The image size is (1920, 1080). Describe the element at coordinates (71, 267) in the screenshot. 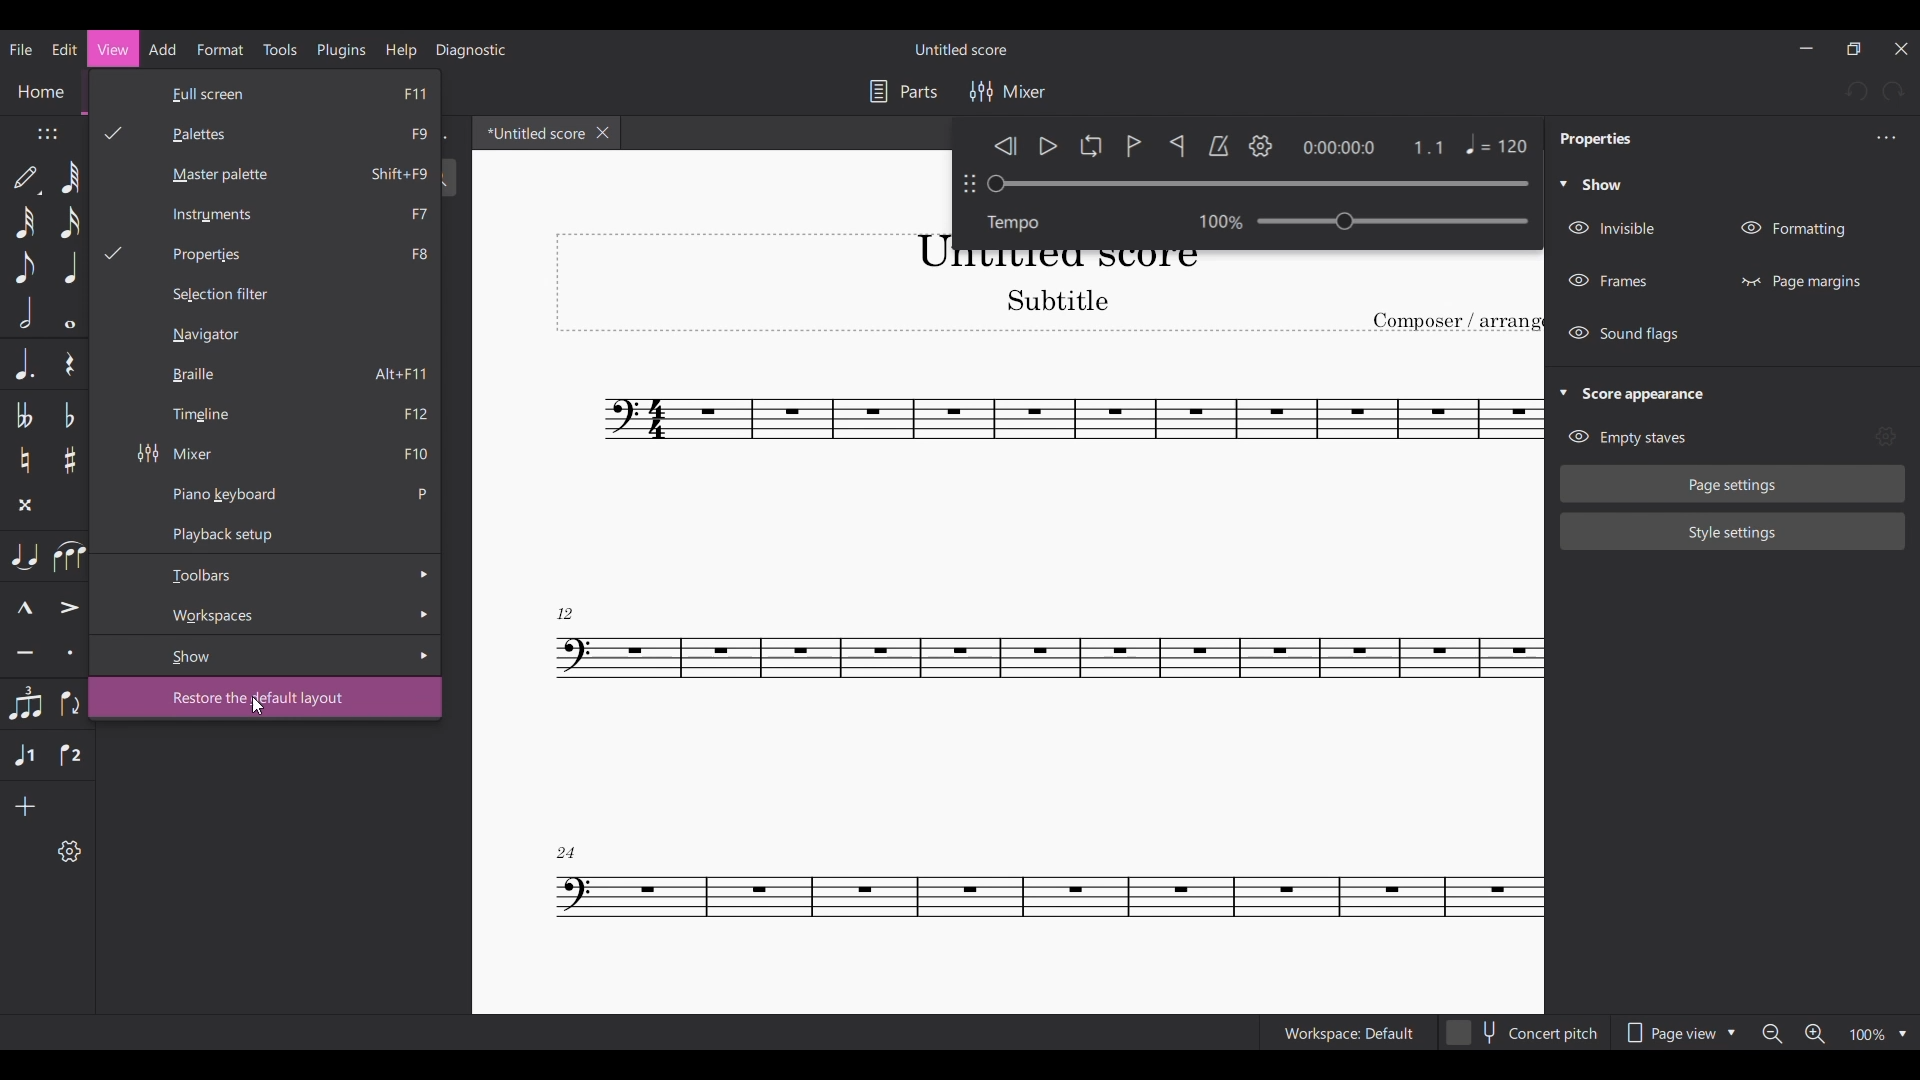

I see `Quater note` at that location.